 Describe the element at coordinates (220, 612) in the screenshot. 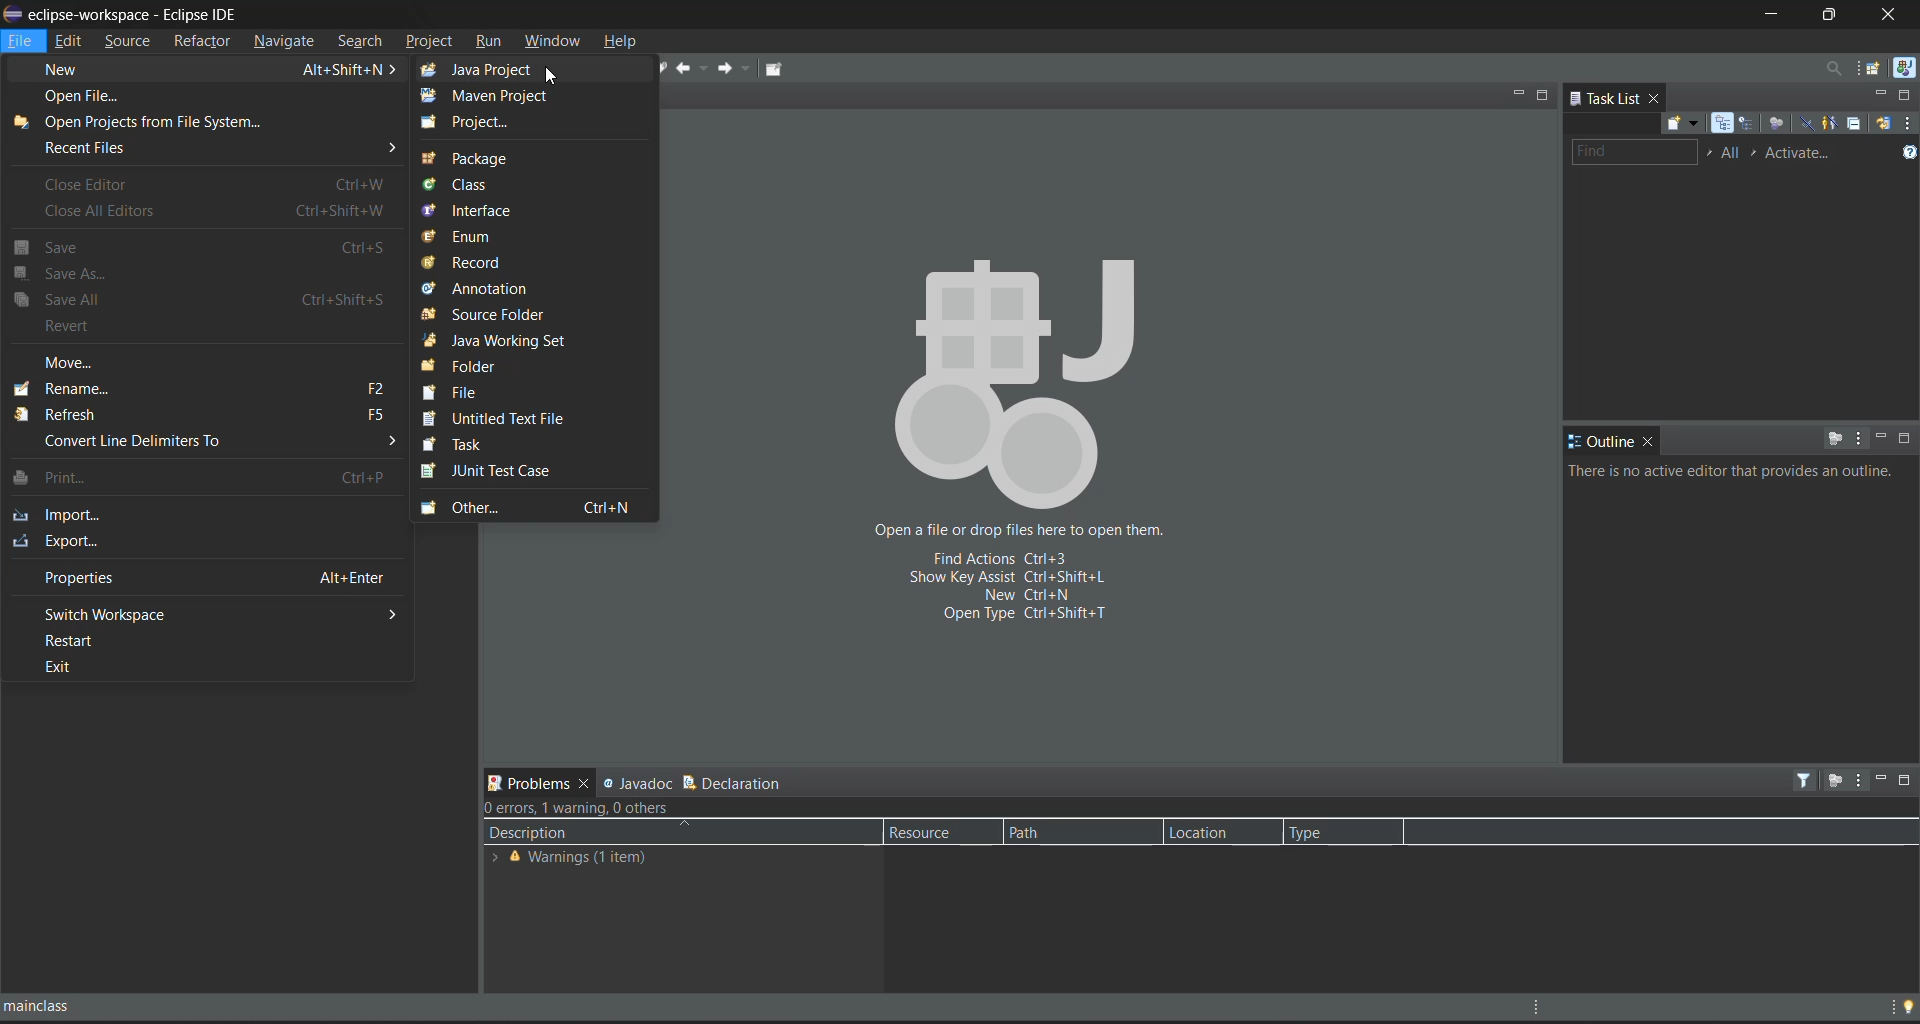

I see `switch workspace` at that location.